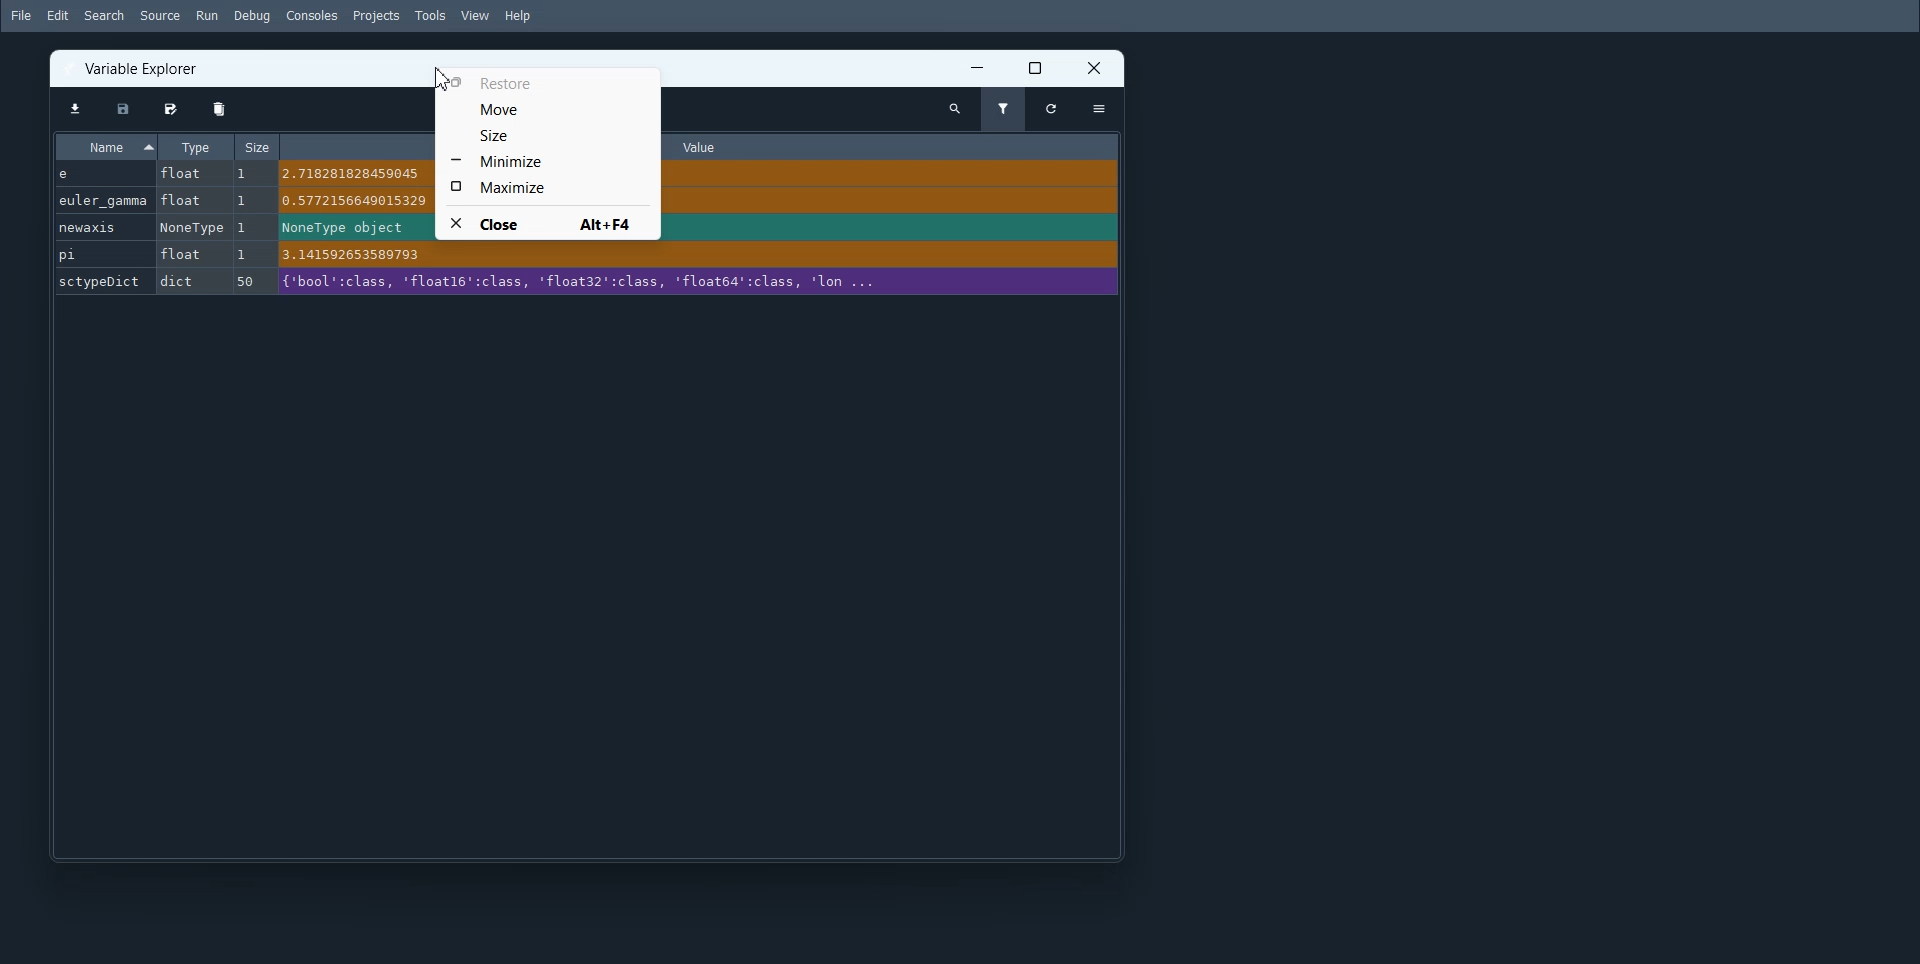 The width and height of the screenshot is (1920, 964). What do you see at coordinates (349, 173) in the screenshot?
I see `2.718281828459045` at bounding box center [349, 173].